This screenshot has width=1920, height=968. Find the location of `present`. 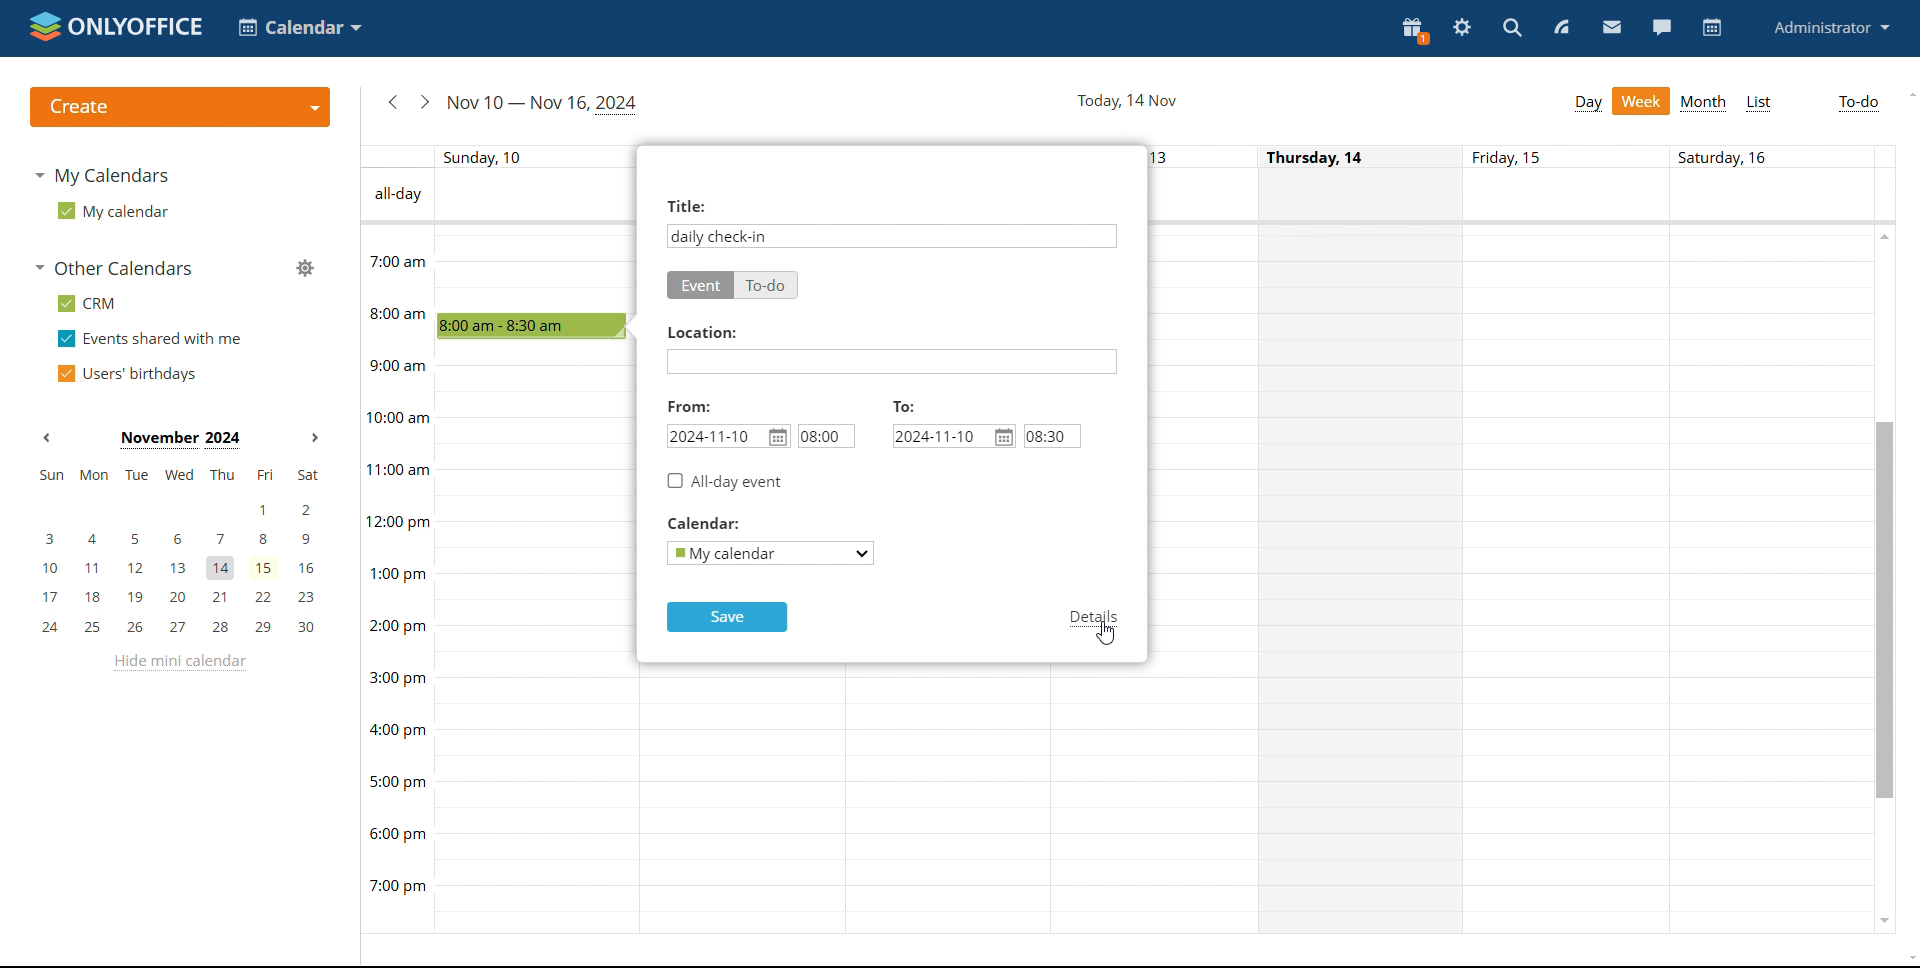

present is located at coordinates (1413, 30).